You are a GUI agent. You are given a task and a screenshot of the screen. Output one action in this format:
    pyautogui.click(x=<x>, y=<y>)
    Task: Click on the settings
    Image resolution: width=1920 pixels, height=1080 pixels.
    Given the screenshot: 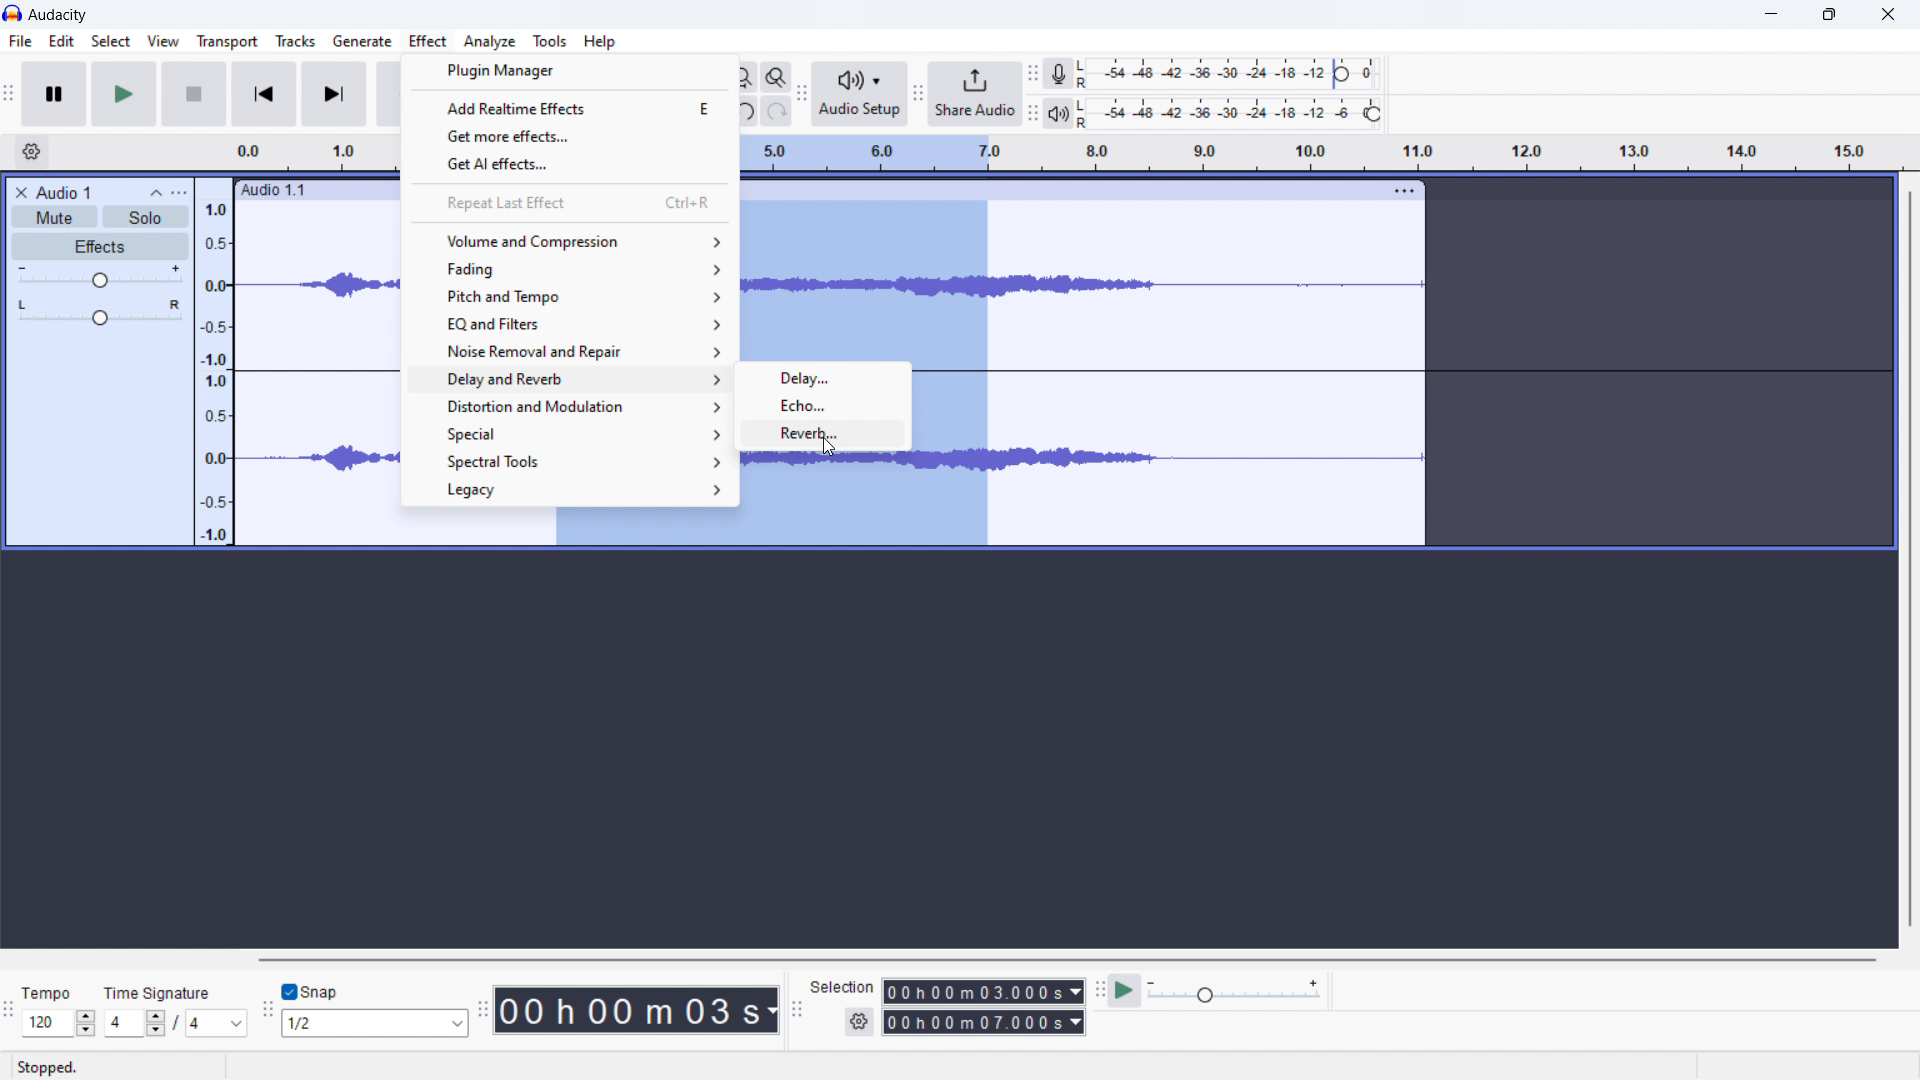 What is the action you would take?
    pyautogui.click(x=858, y=1023)
    